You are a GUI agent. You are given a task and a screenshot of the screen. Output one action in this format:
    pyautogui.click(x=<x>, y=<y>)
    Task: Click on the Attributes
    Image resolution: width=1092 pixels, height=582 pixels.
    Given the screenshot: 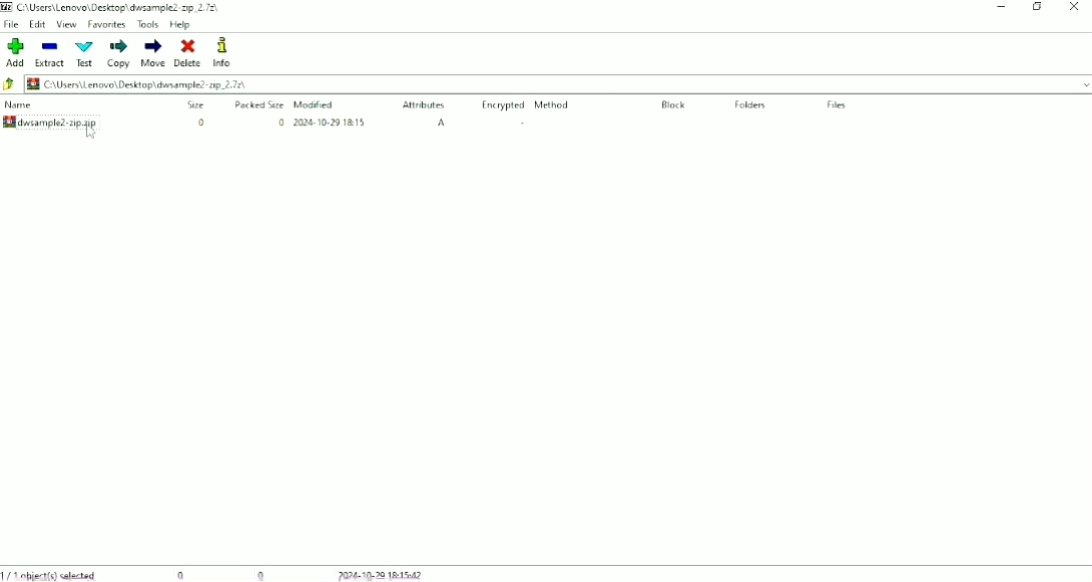 What is the action you would take?
    pyautogui.click(x=425, y=106)
    